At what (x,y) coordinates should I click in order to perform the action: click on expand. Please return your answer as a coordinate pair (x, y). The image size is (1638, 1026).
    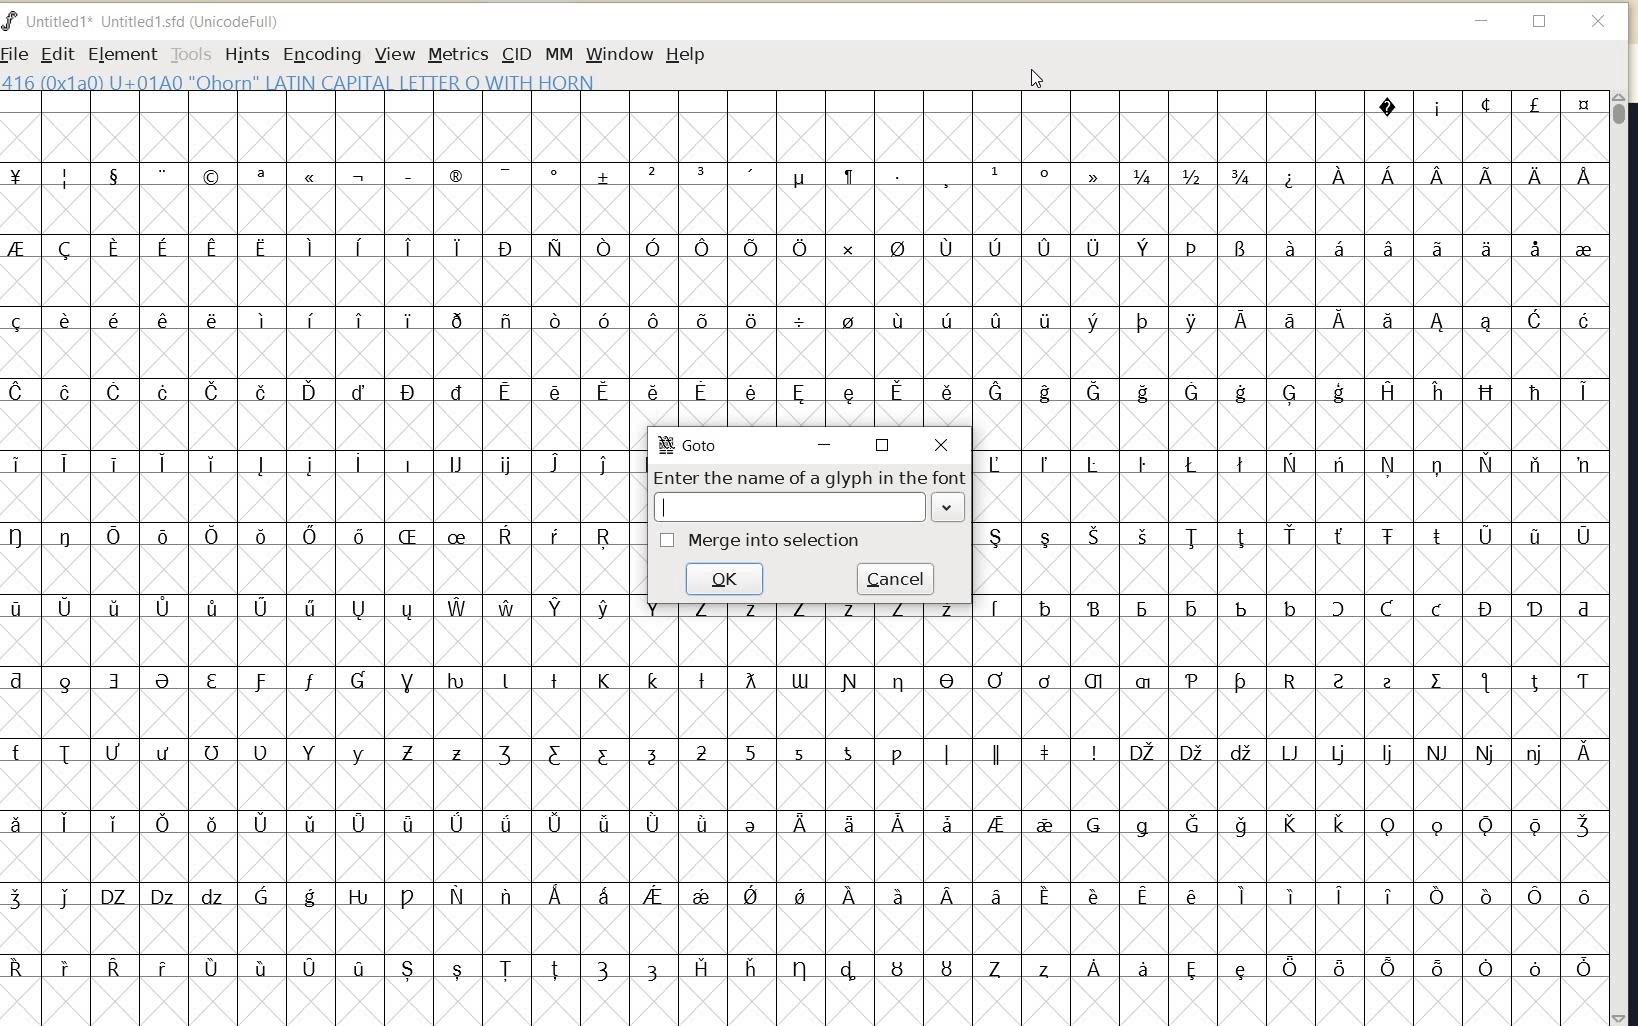
    Looking at the image, I should click on (950, 509).